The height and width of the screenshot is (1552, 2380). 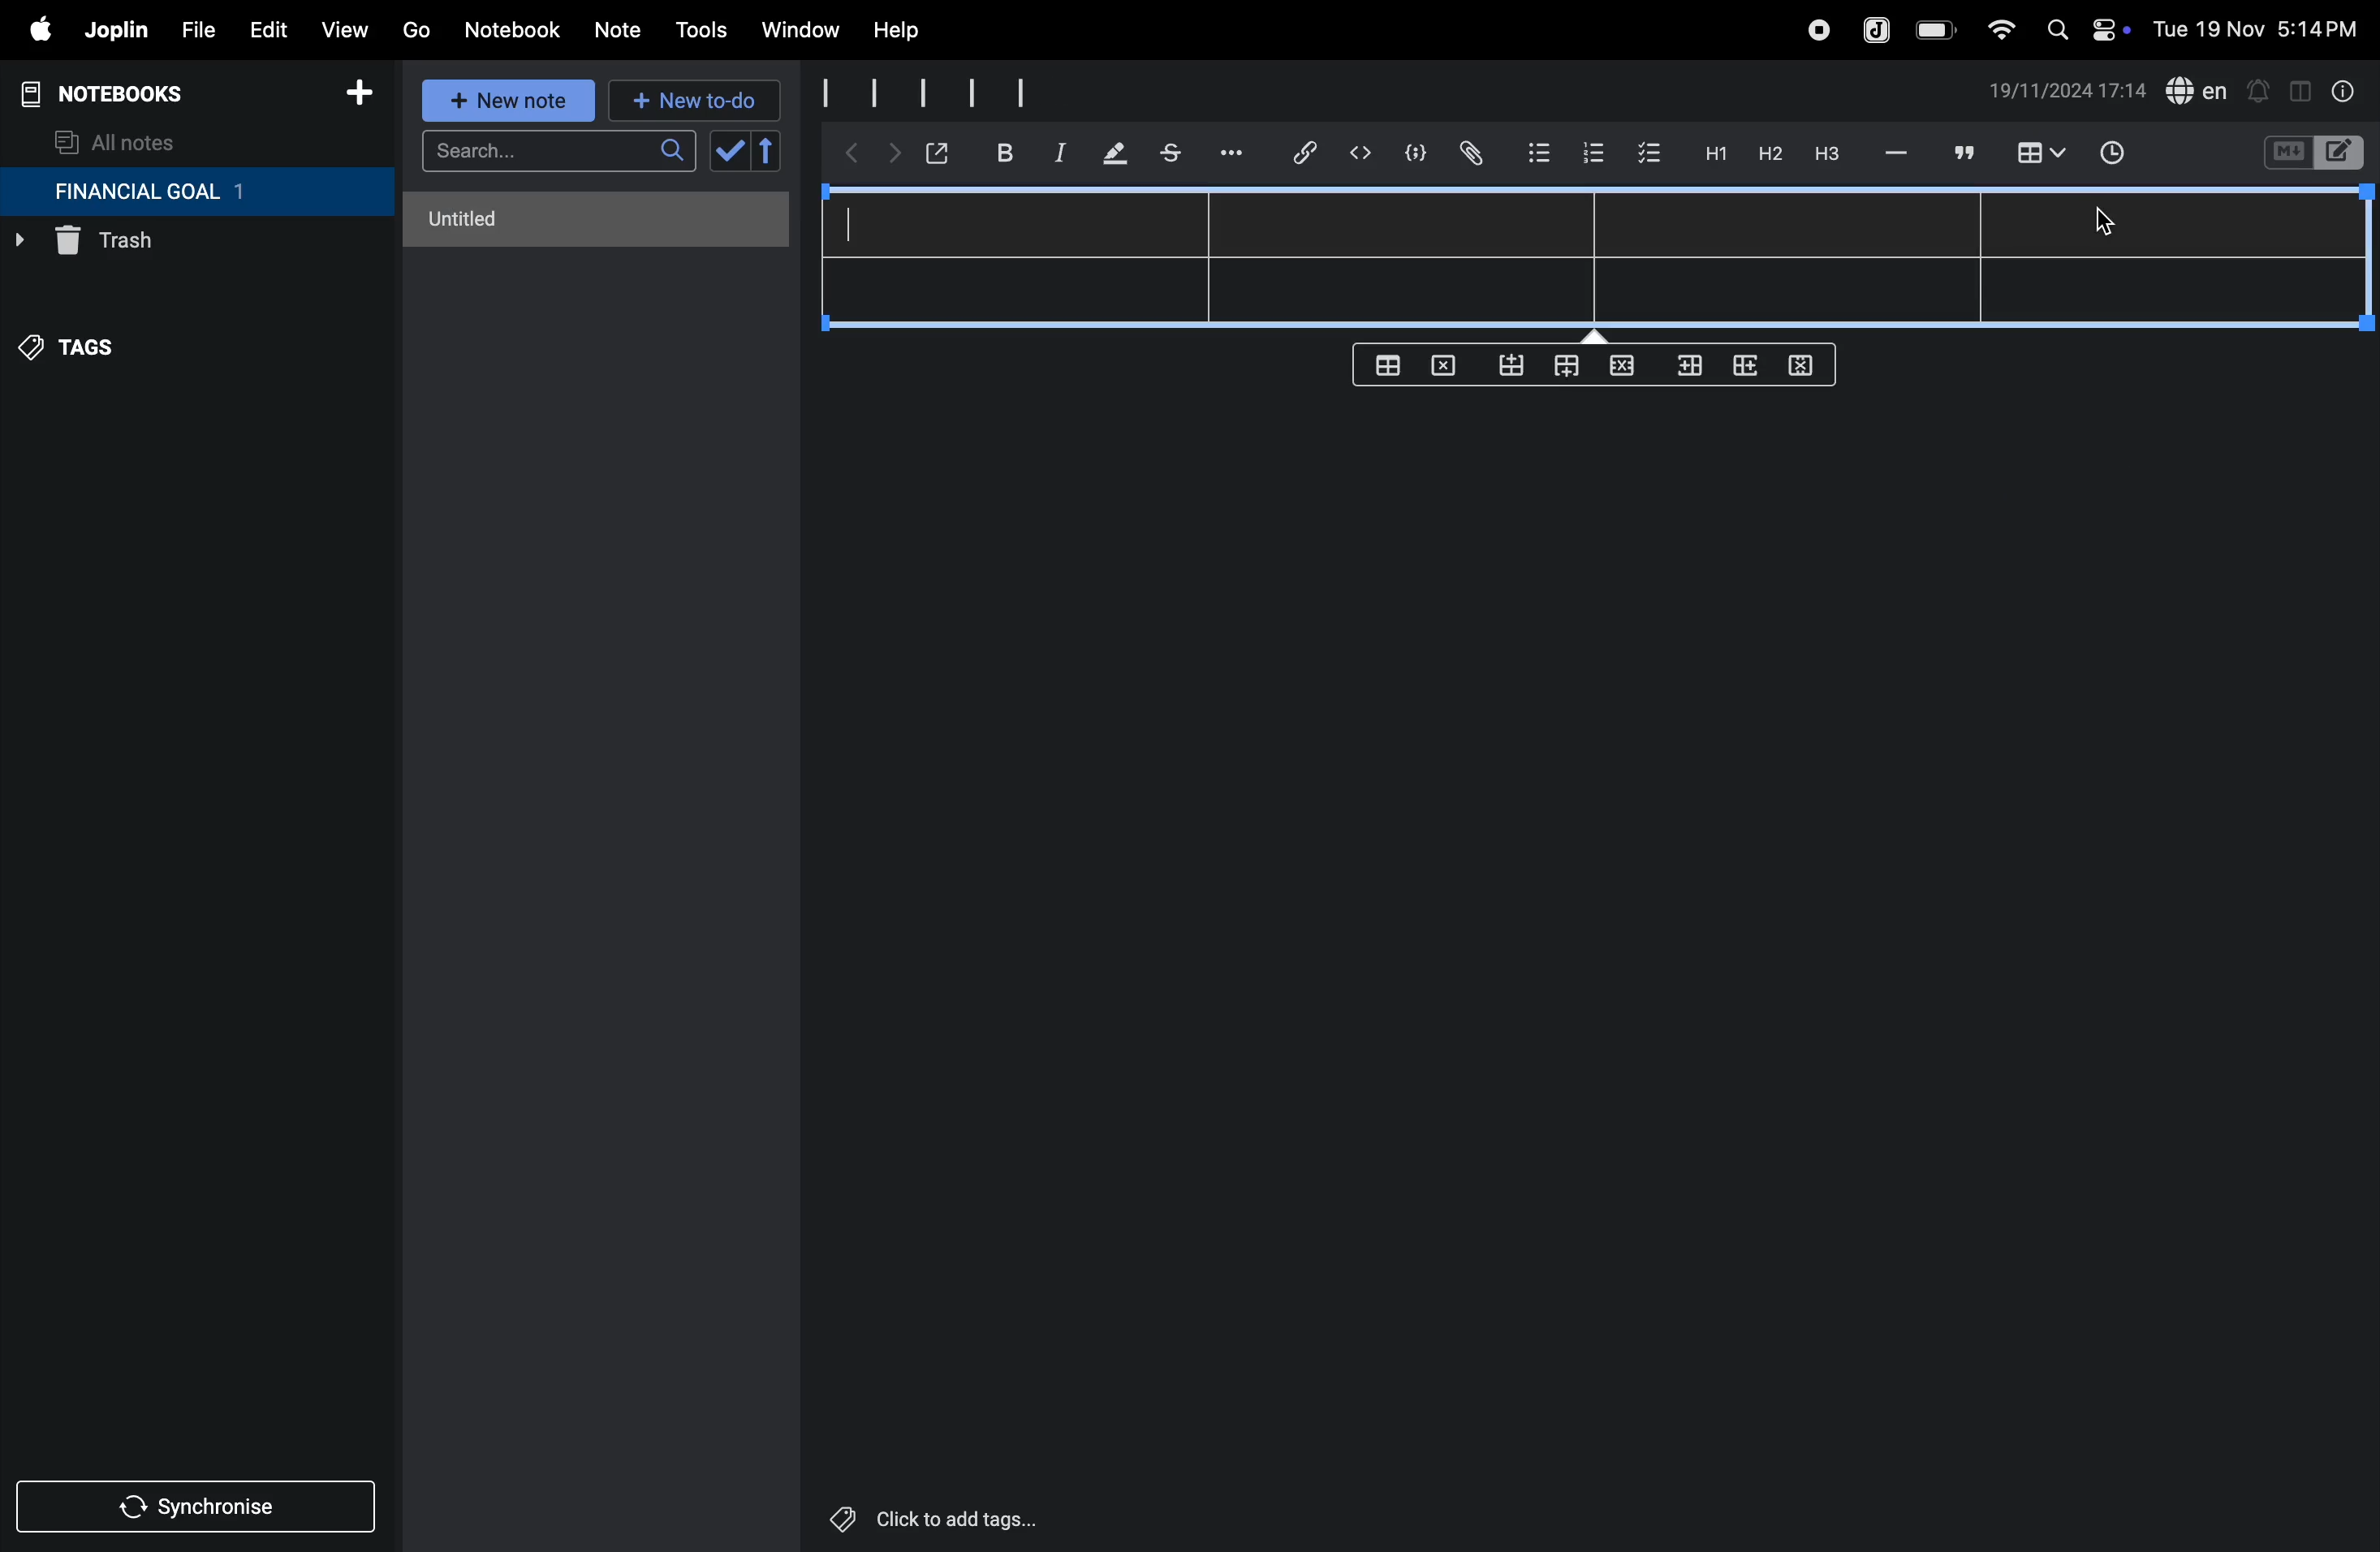 What do you see at coordinates (1686, 370) in the screenshot?
I see `inser rows` at bounding box center [1686, 370].